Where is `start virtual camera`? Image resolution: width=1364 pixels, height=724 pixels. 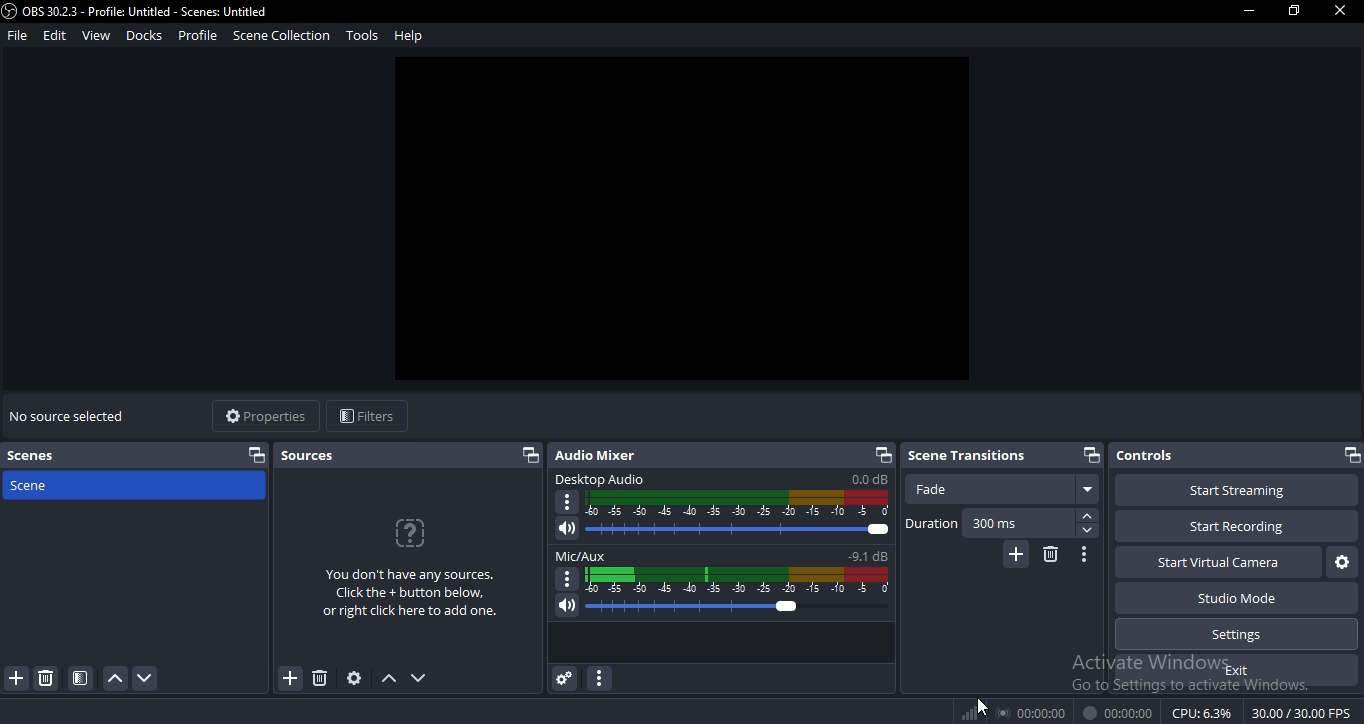 start virtual camera is located at coordinates (1216, 563).